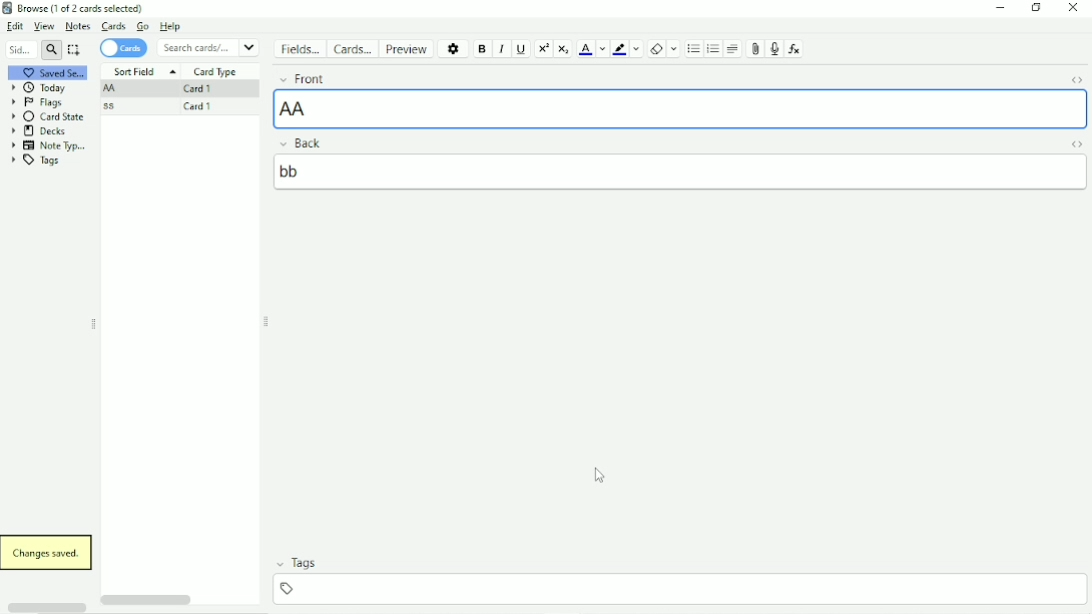  What do you see at coordinates (346, 79) in the screenshot?
I see `Front` at bounding box center [346, 79].